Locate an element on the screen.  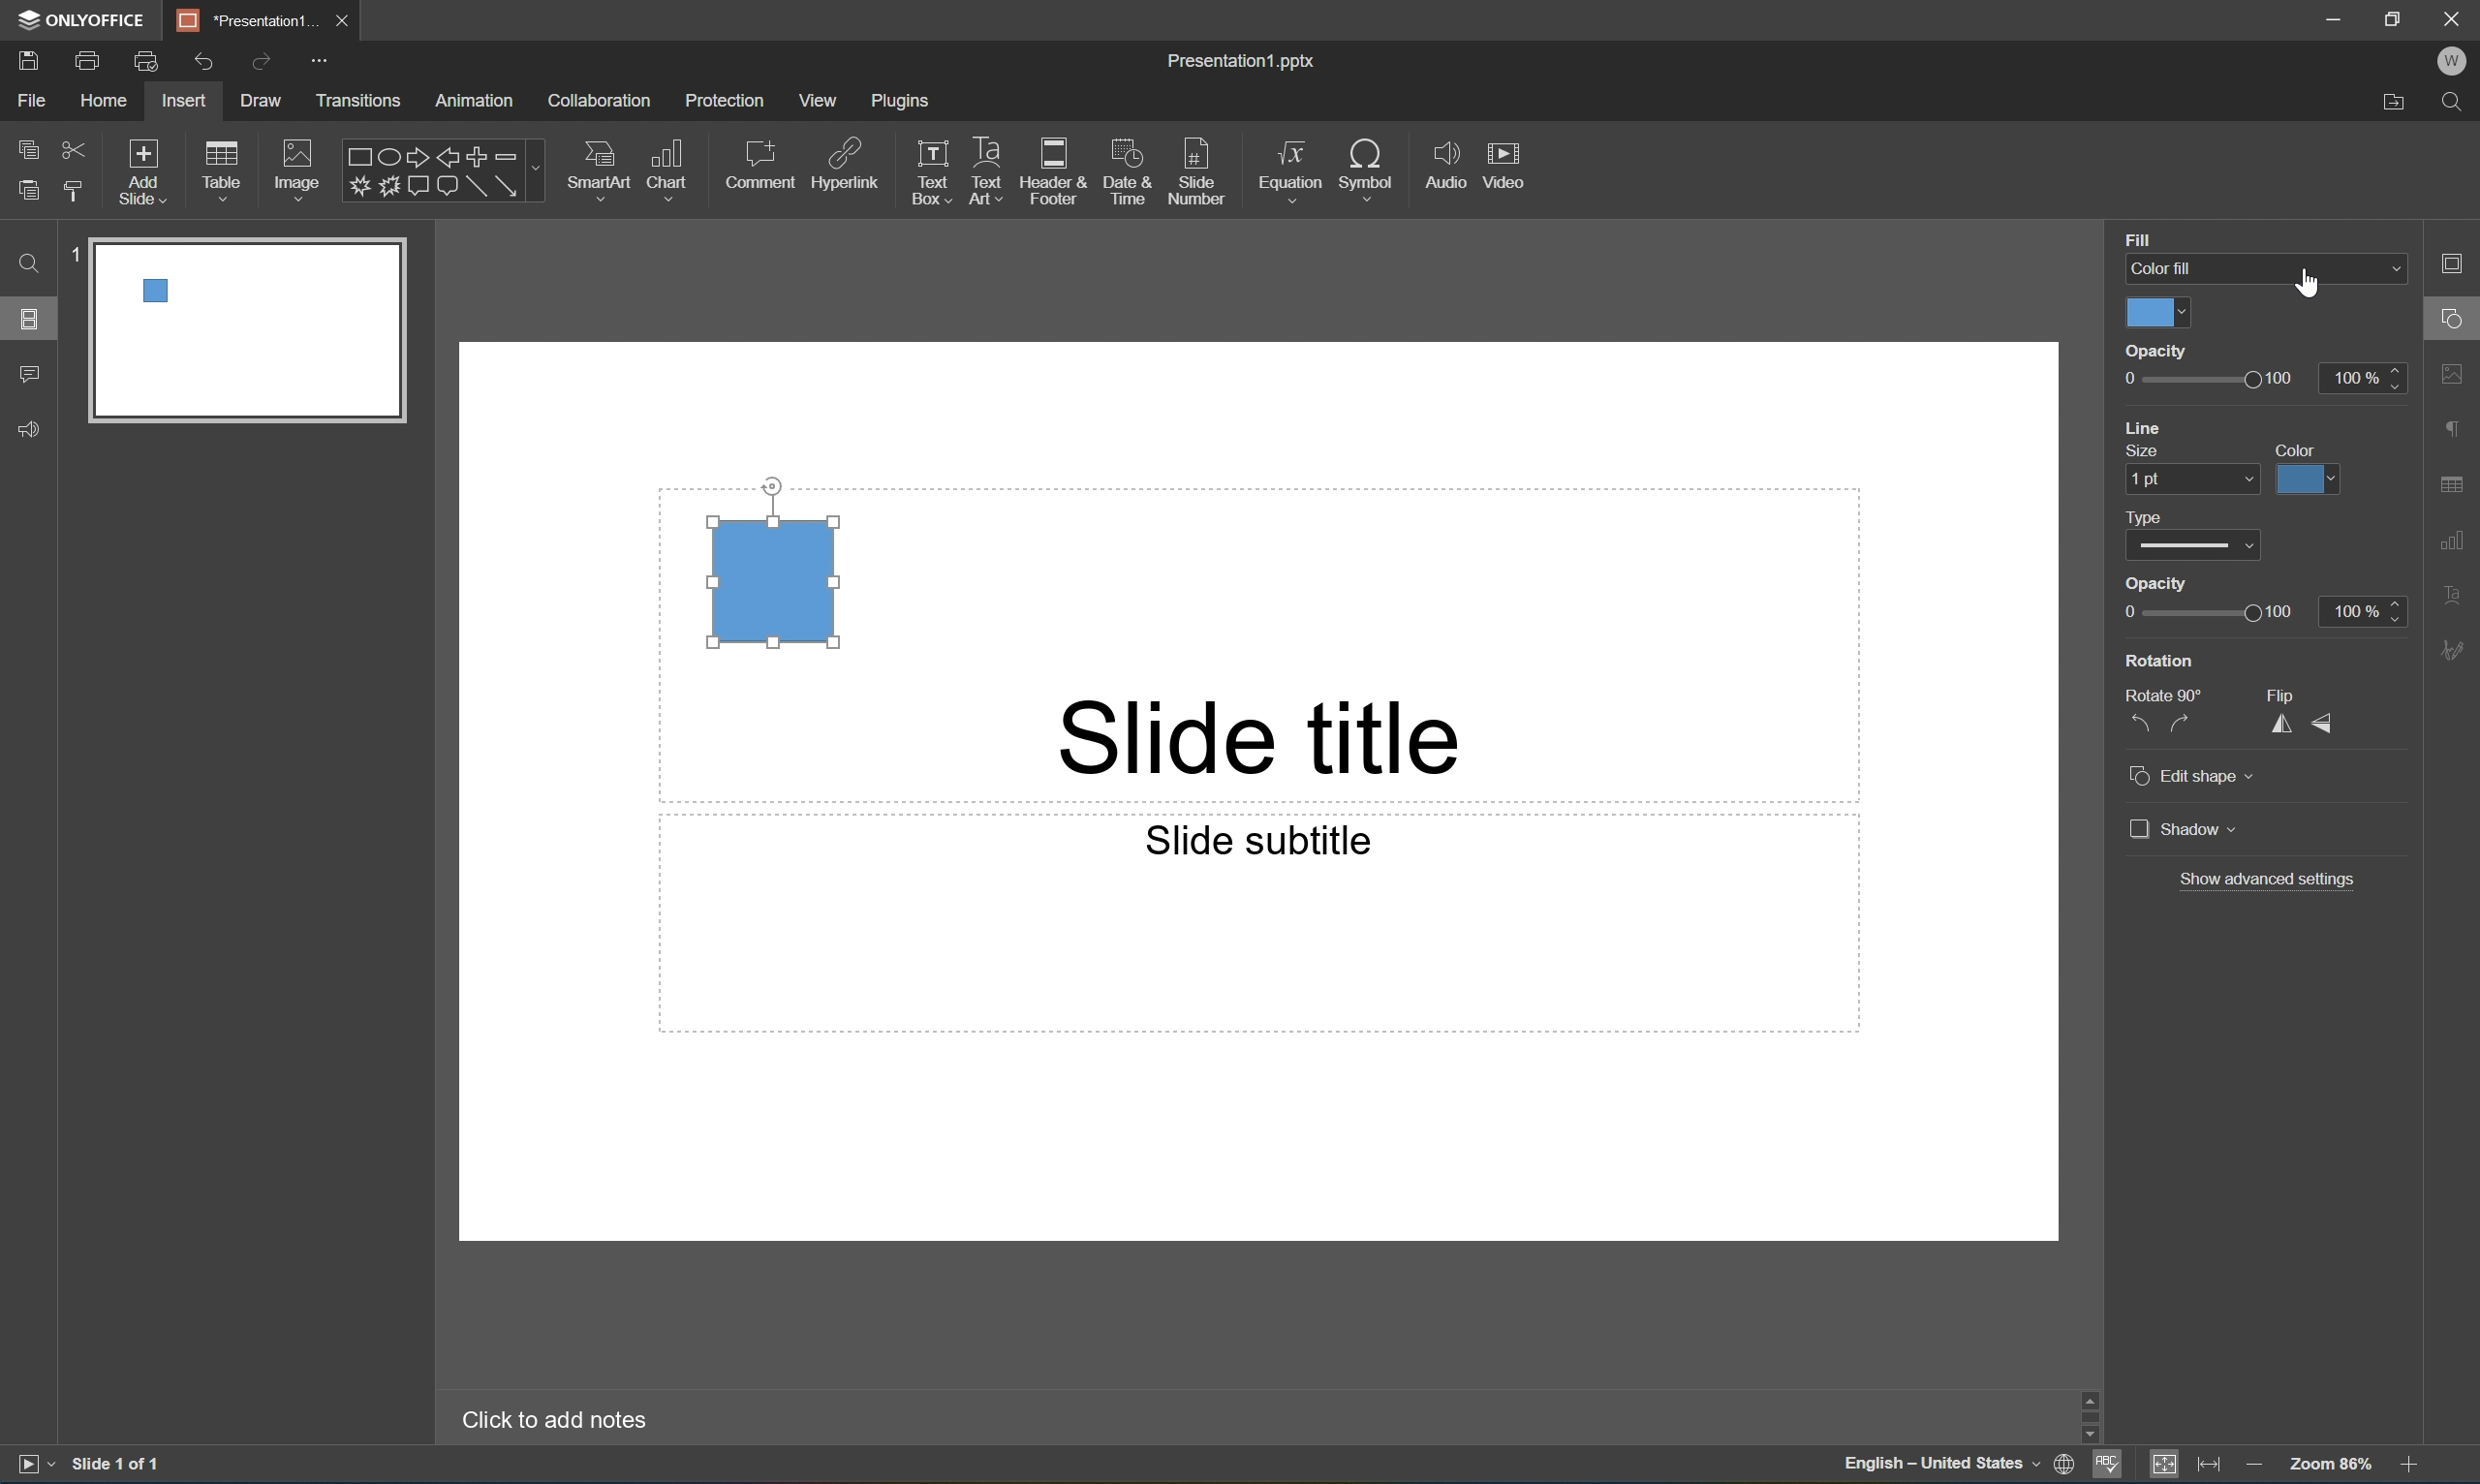
Type is located at coordinates (2192, 547).